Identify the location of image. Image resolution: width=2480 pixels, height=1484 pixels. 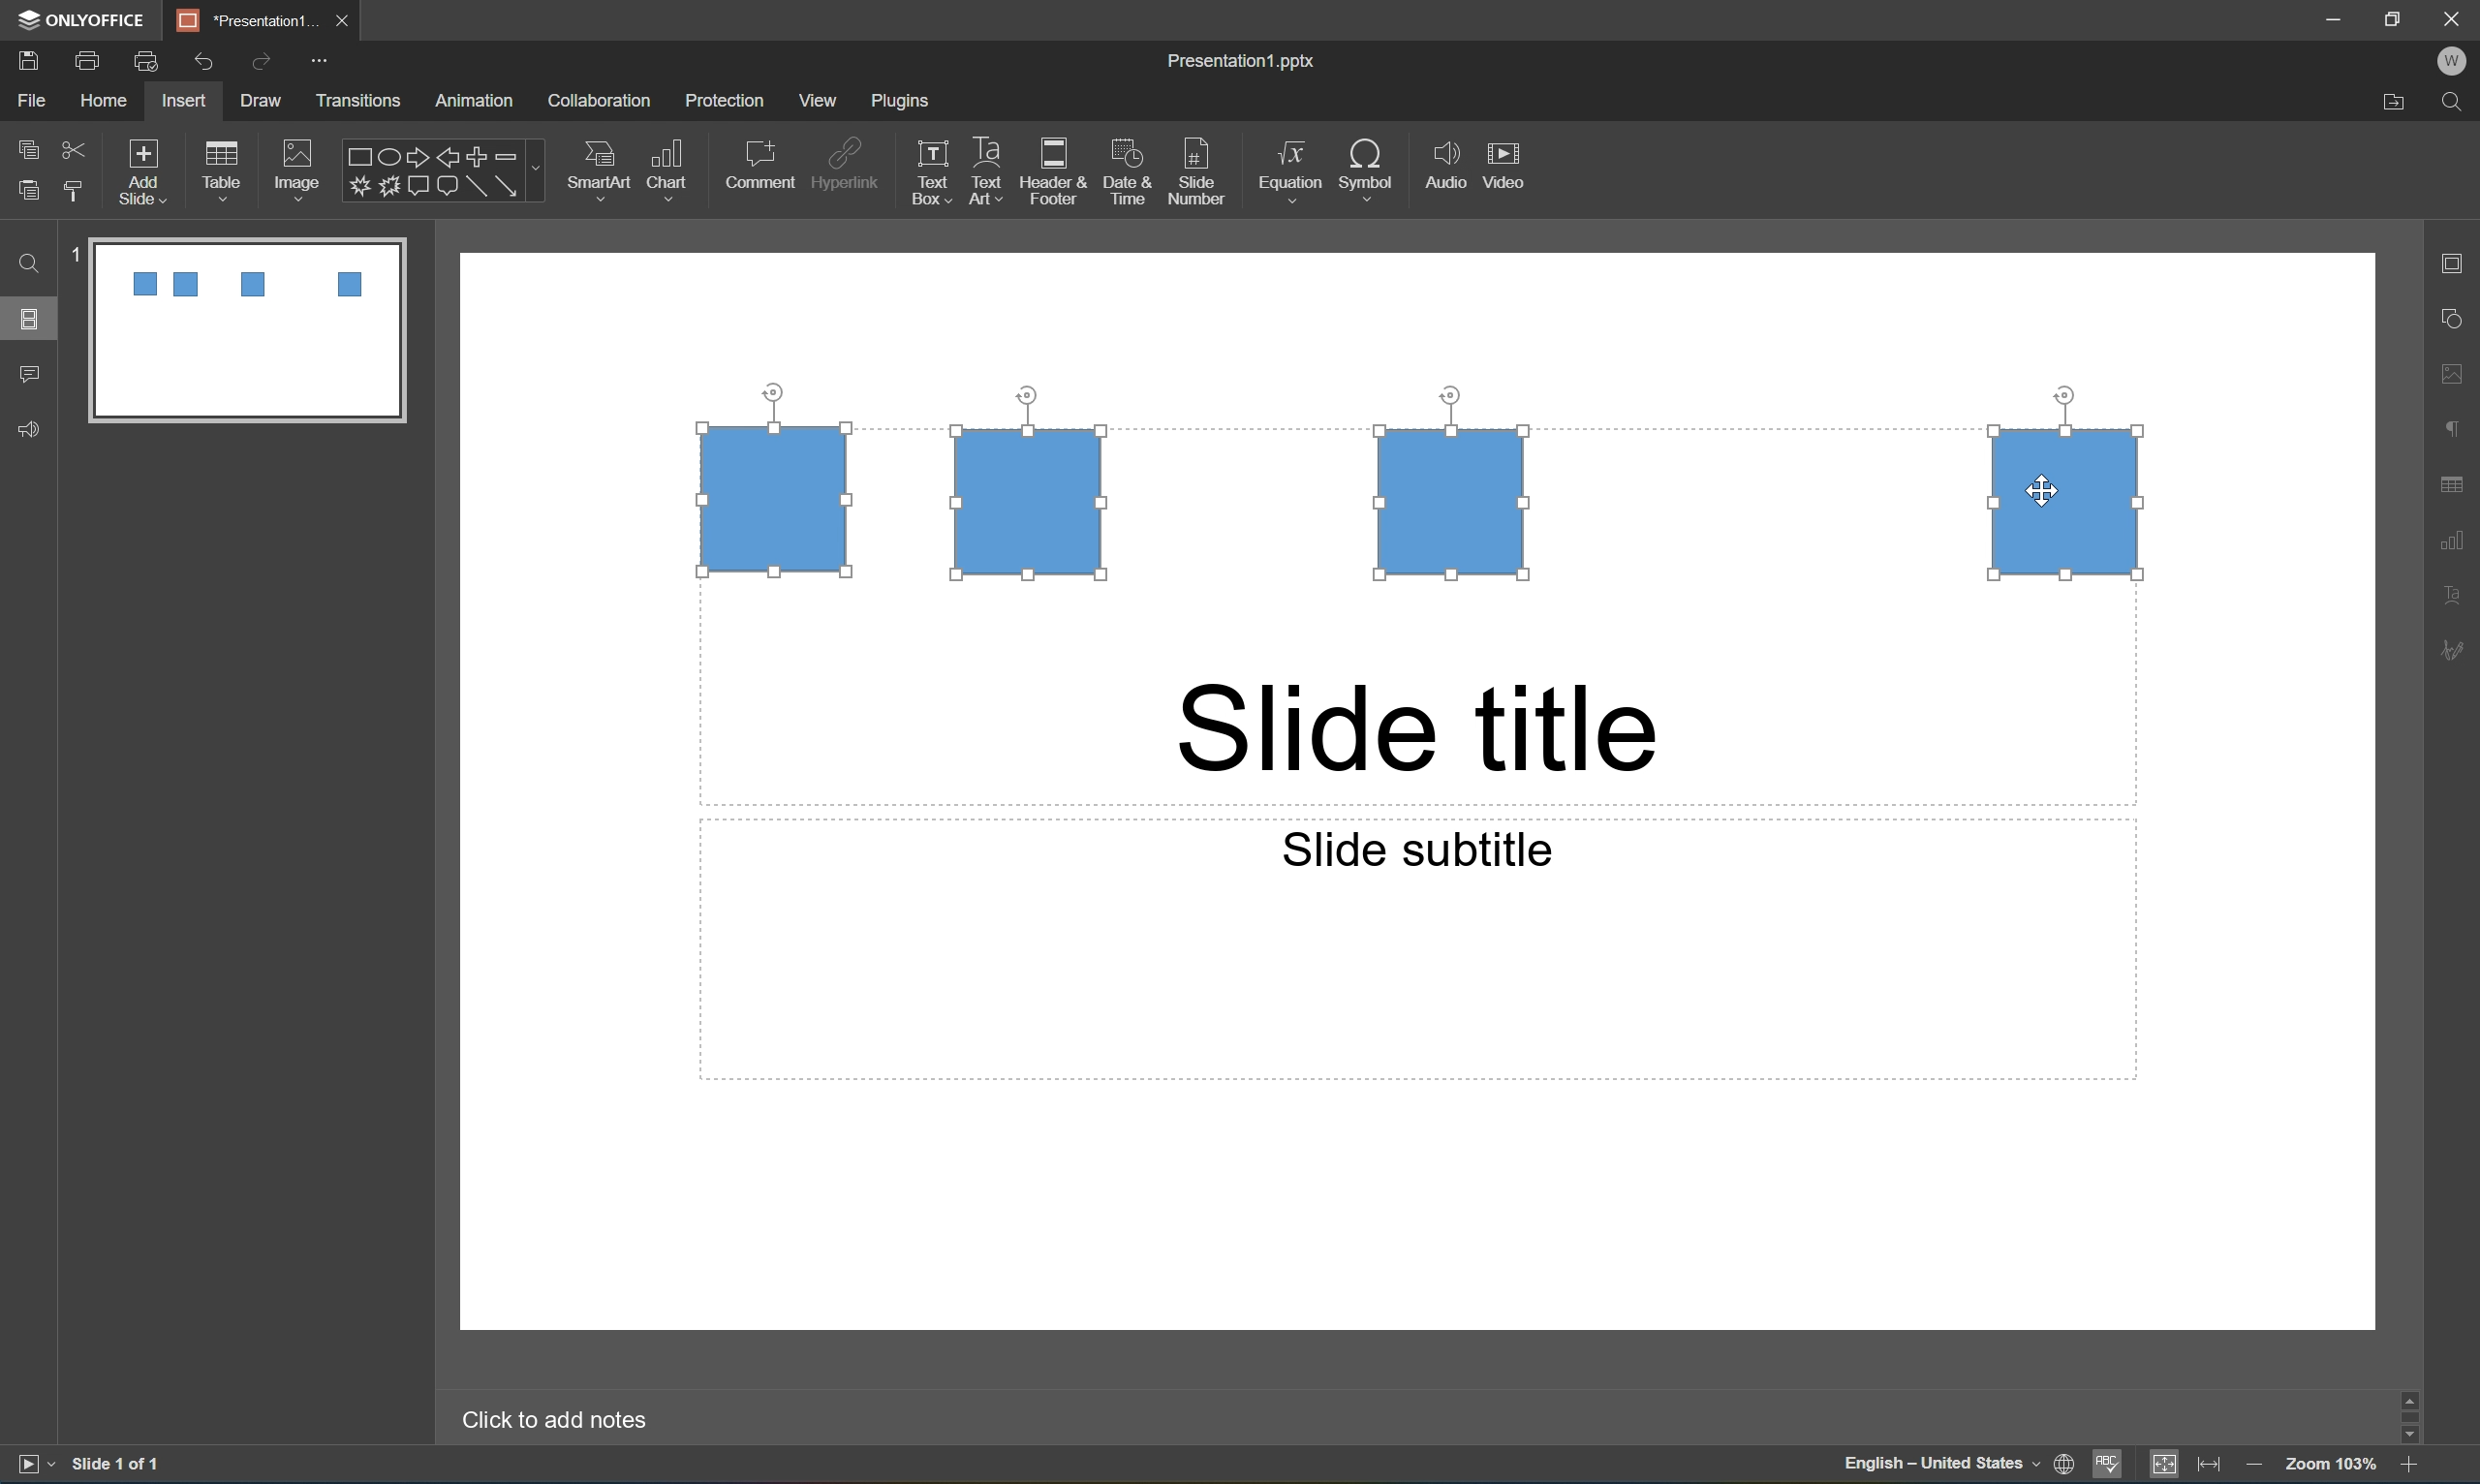
(296, 165).